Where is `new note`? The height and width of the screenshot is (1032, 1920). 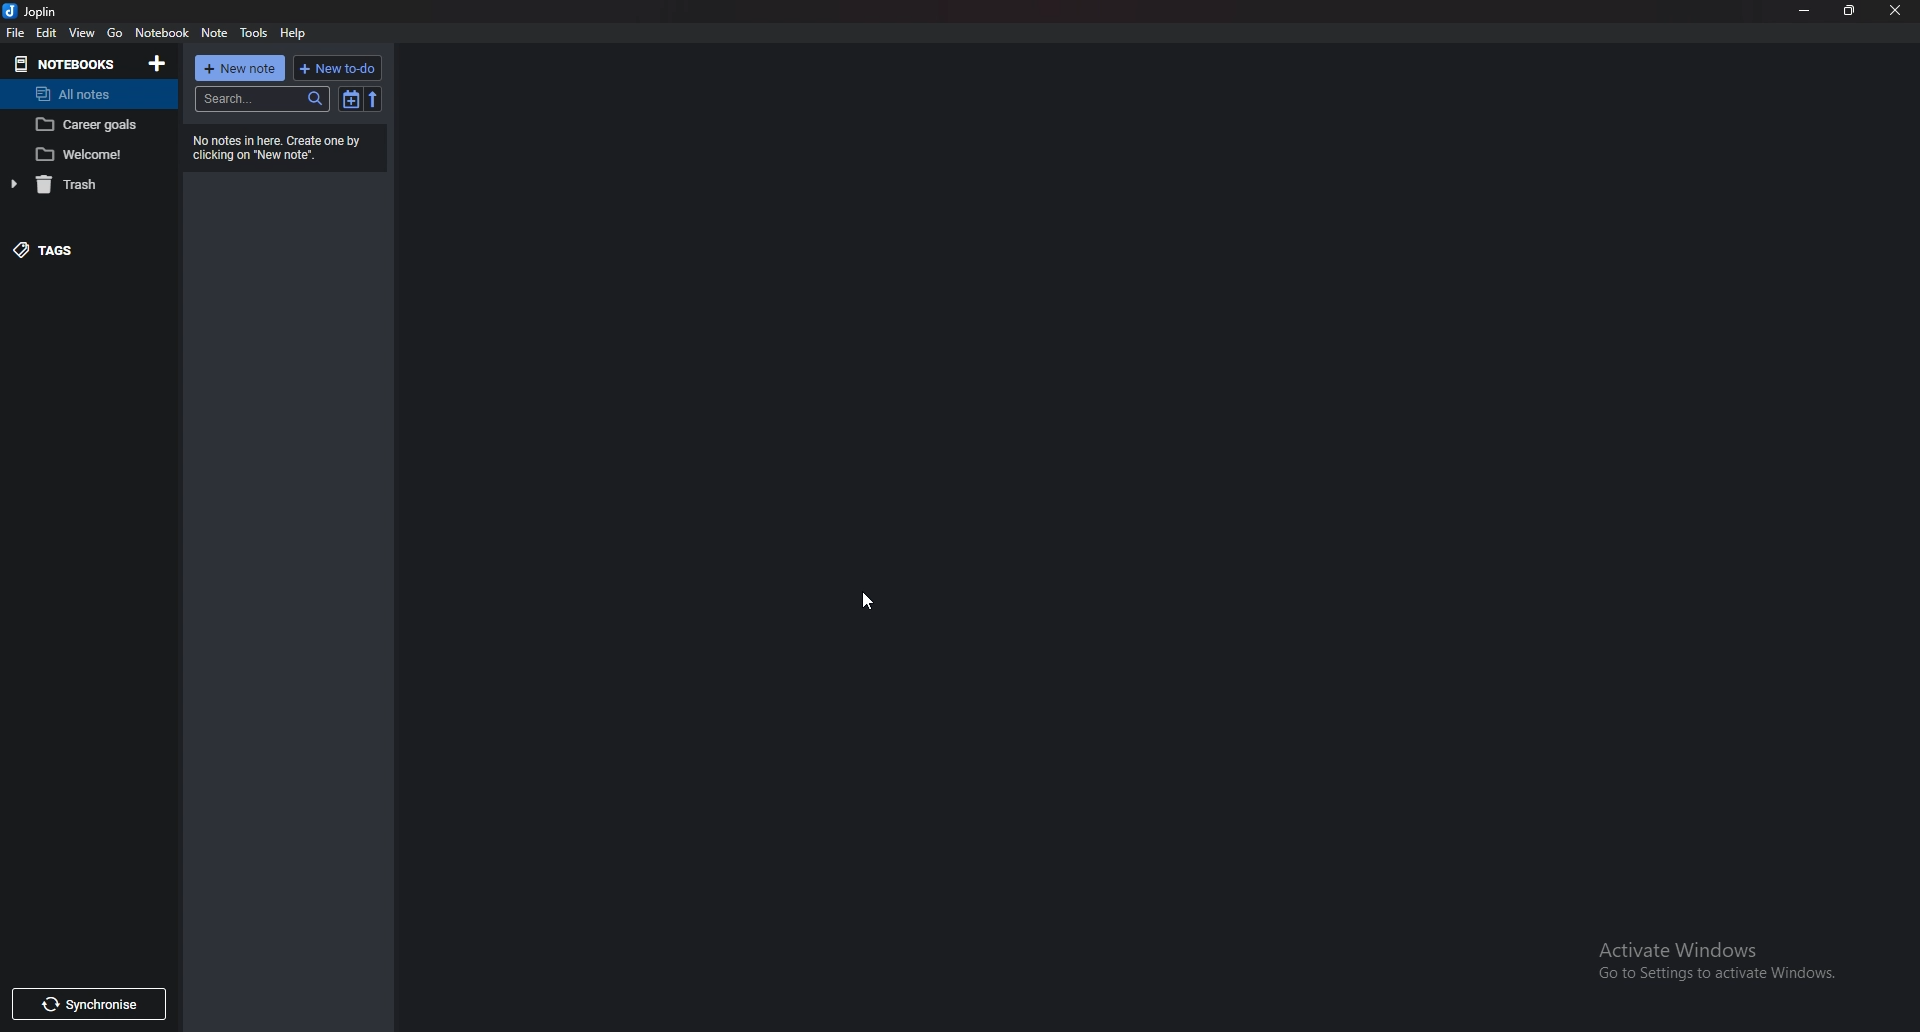
new note is located at coordinates (238, 68).